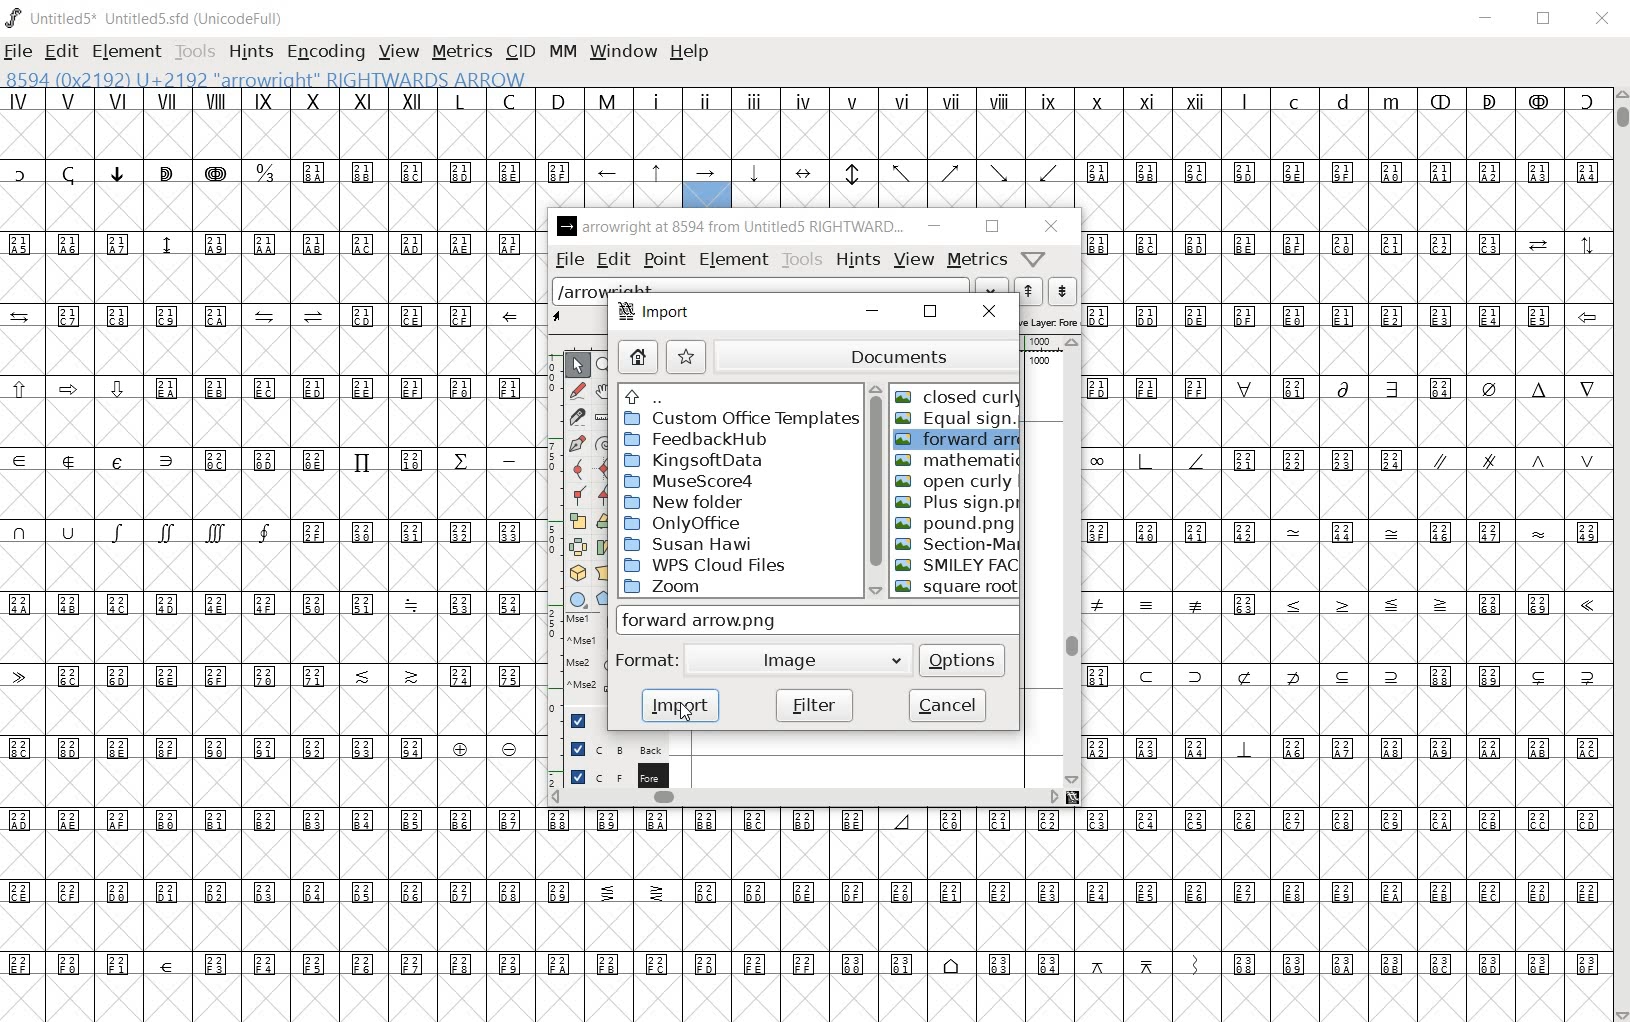 The width and height of the screenshot is (1630, 1022). Describe the element at coordinates (1061, 291) in the screenshot. I see `show the previous word on the list` at that location.